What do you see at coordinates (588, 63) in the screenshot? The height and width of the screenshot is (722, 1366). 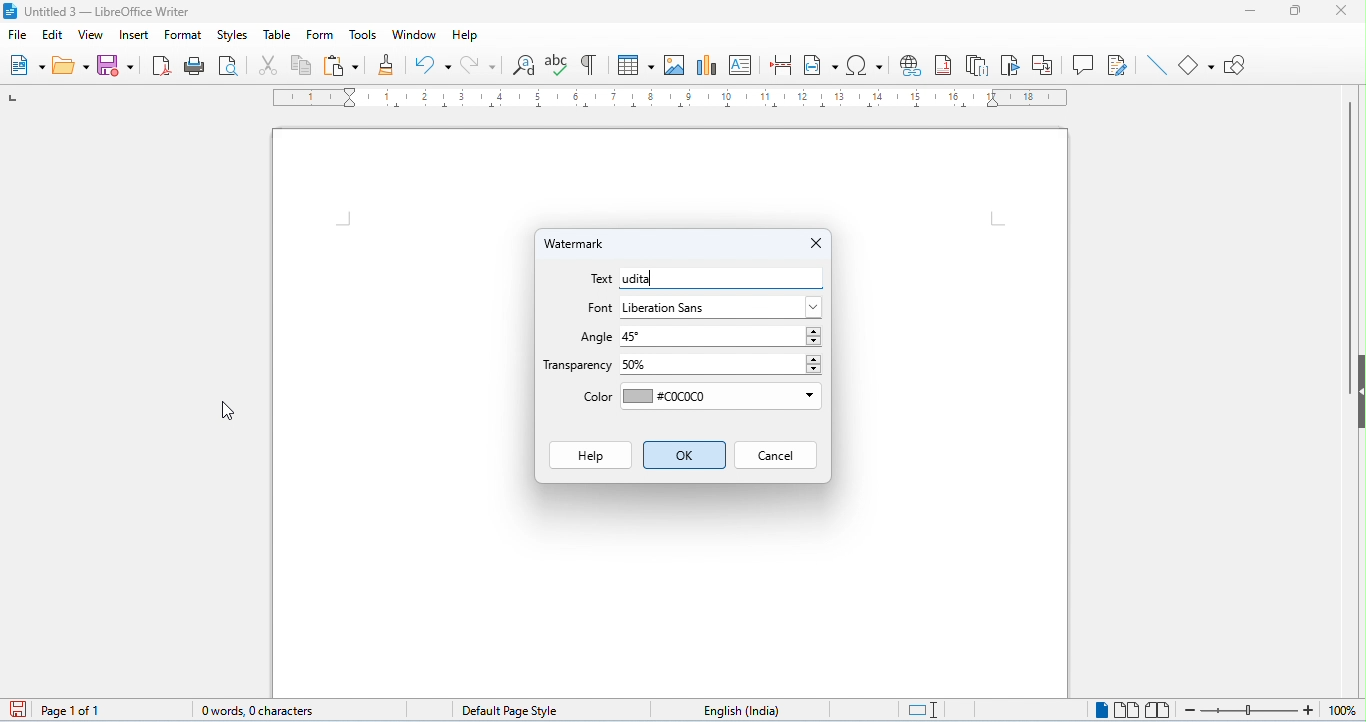 I see `toggle formatting marks` at bounding box center [588, 63].